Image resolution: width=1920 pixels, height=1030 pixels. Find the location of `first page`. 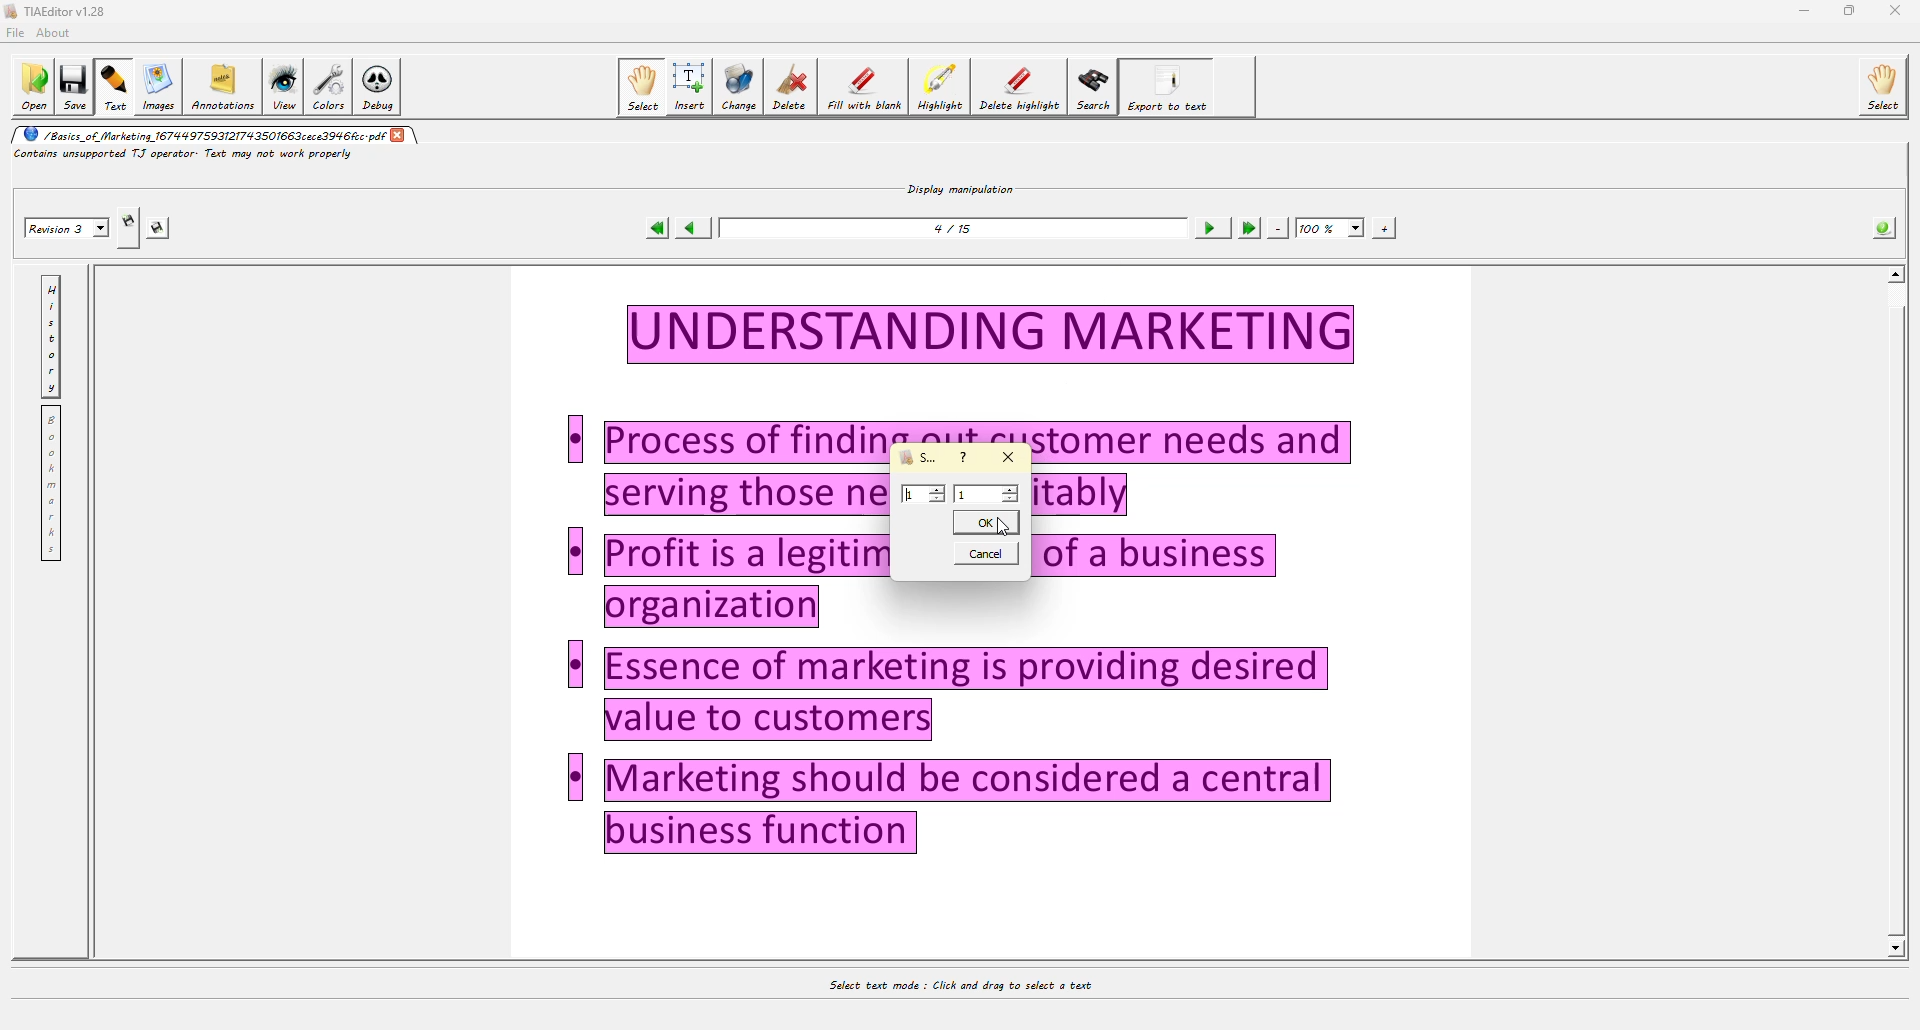

first page is located at coordinates (650, 227).